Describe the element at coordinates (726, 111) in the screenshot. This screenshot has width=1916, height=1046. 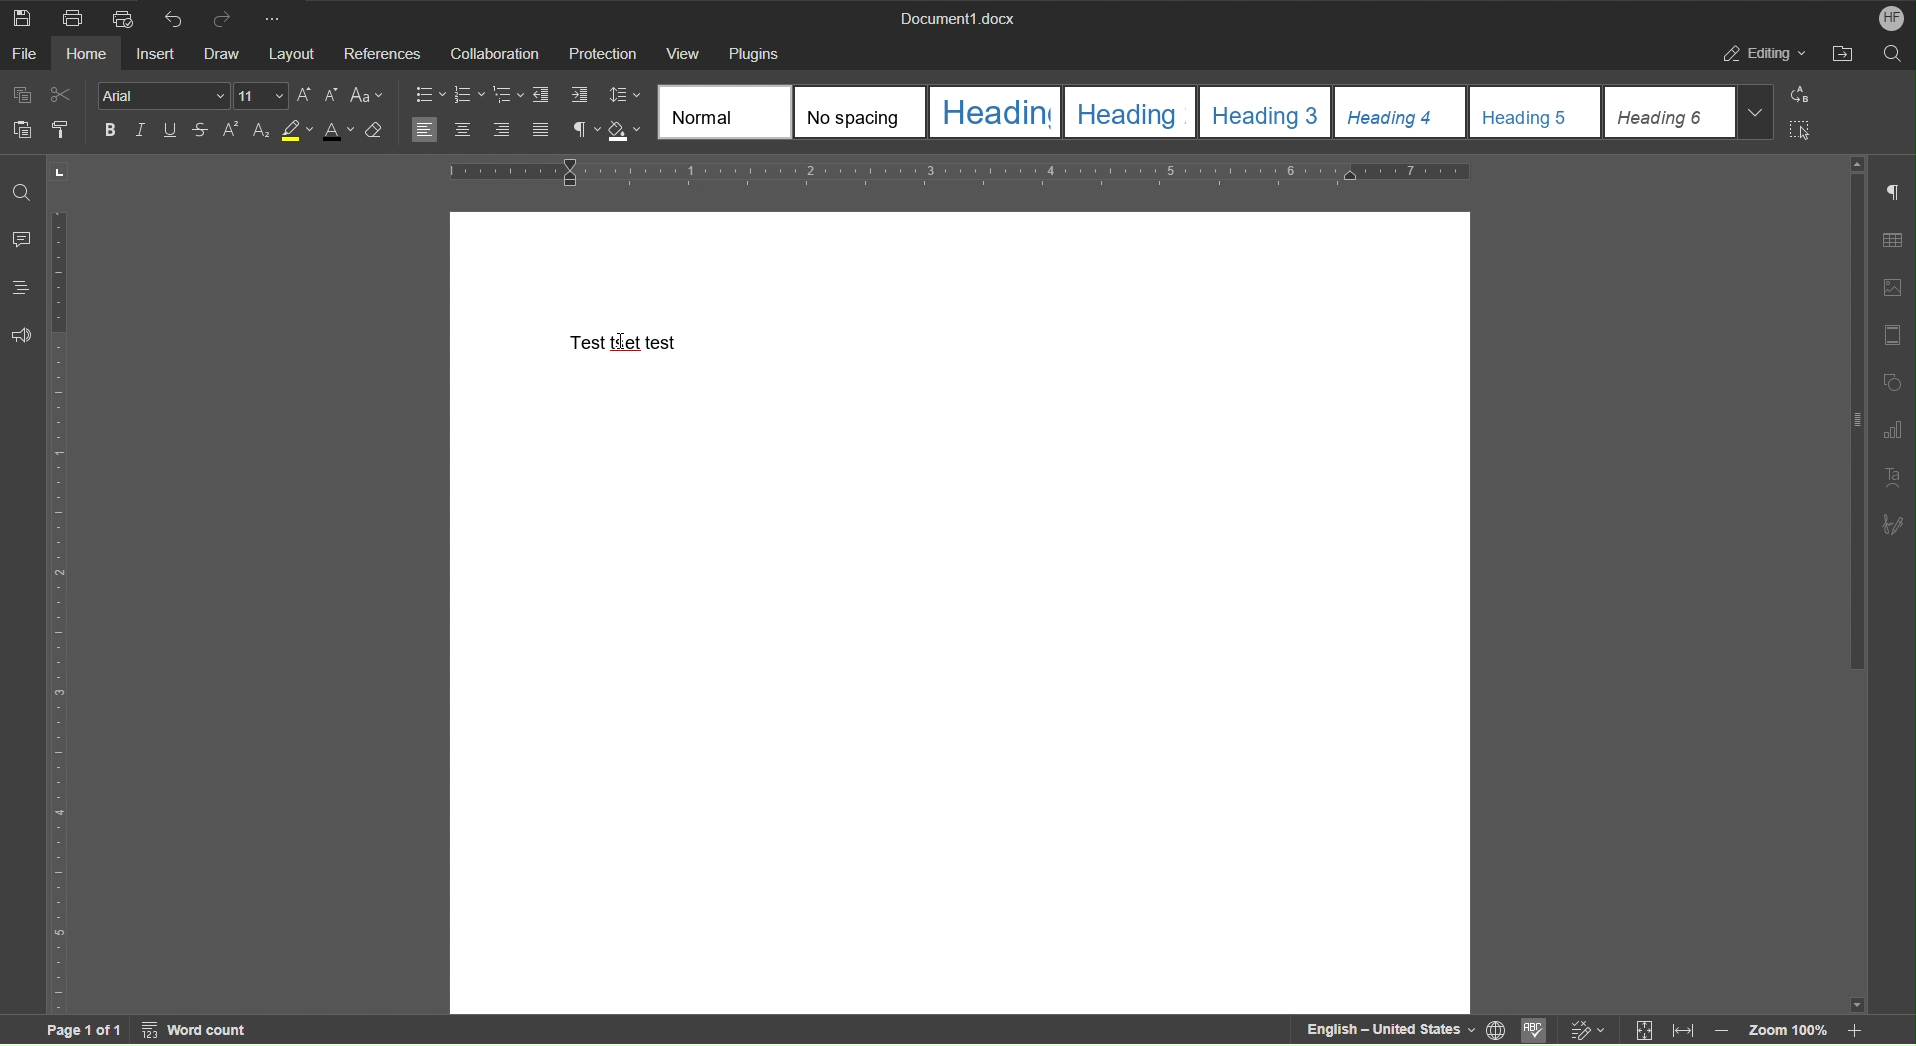
I see `Normal` at that location.